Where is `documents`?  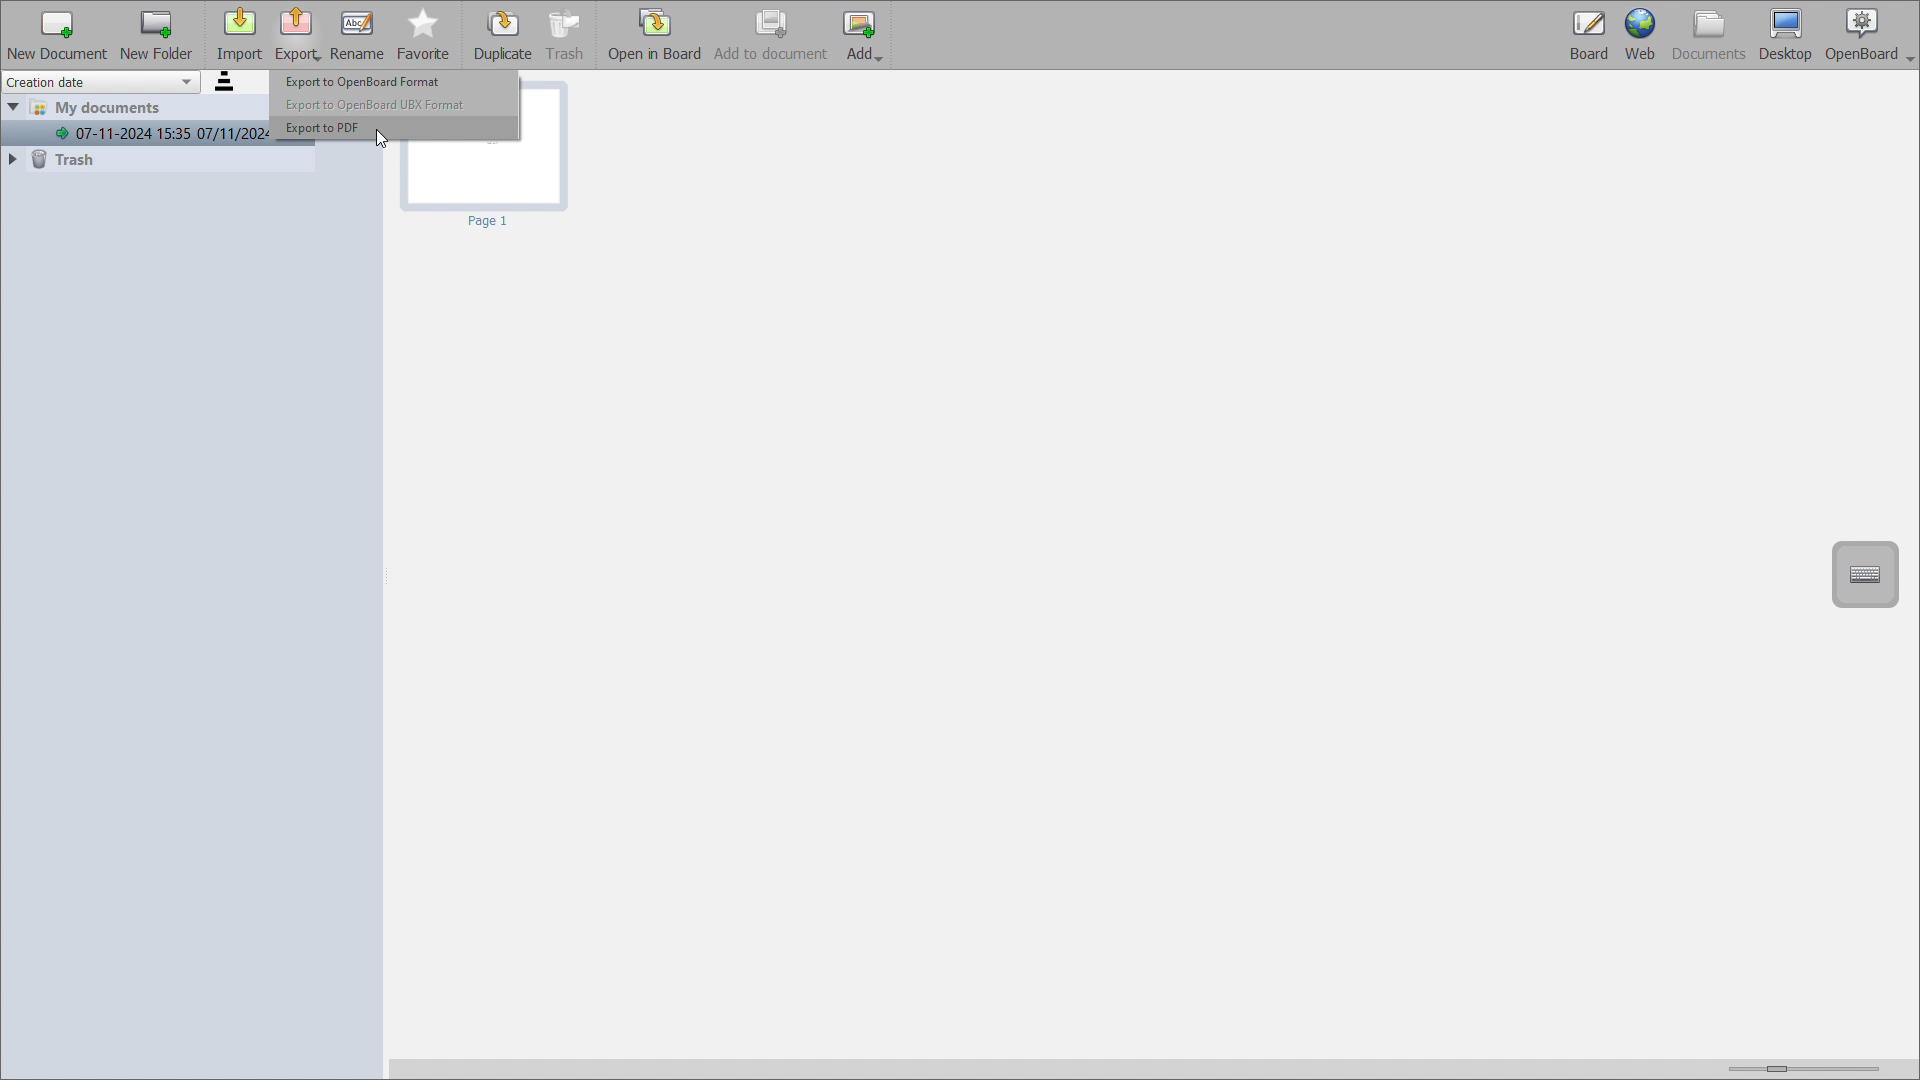 documents is located at coordinates (1710, 35).